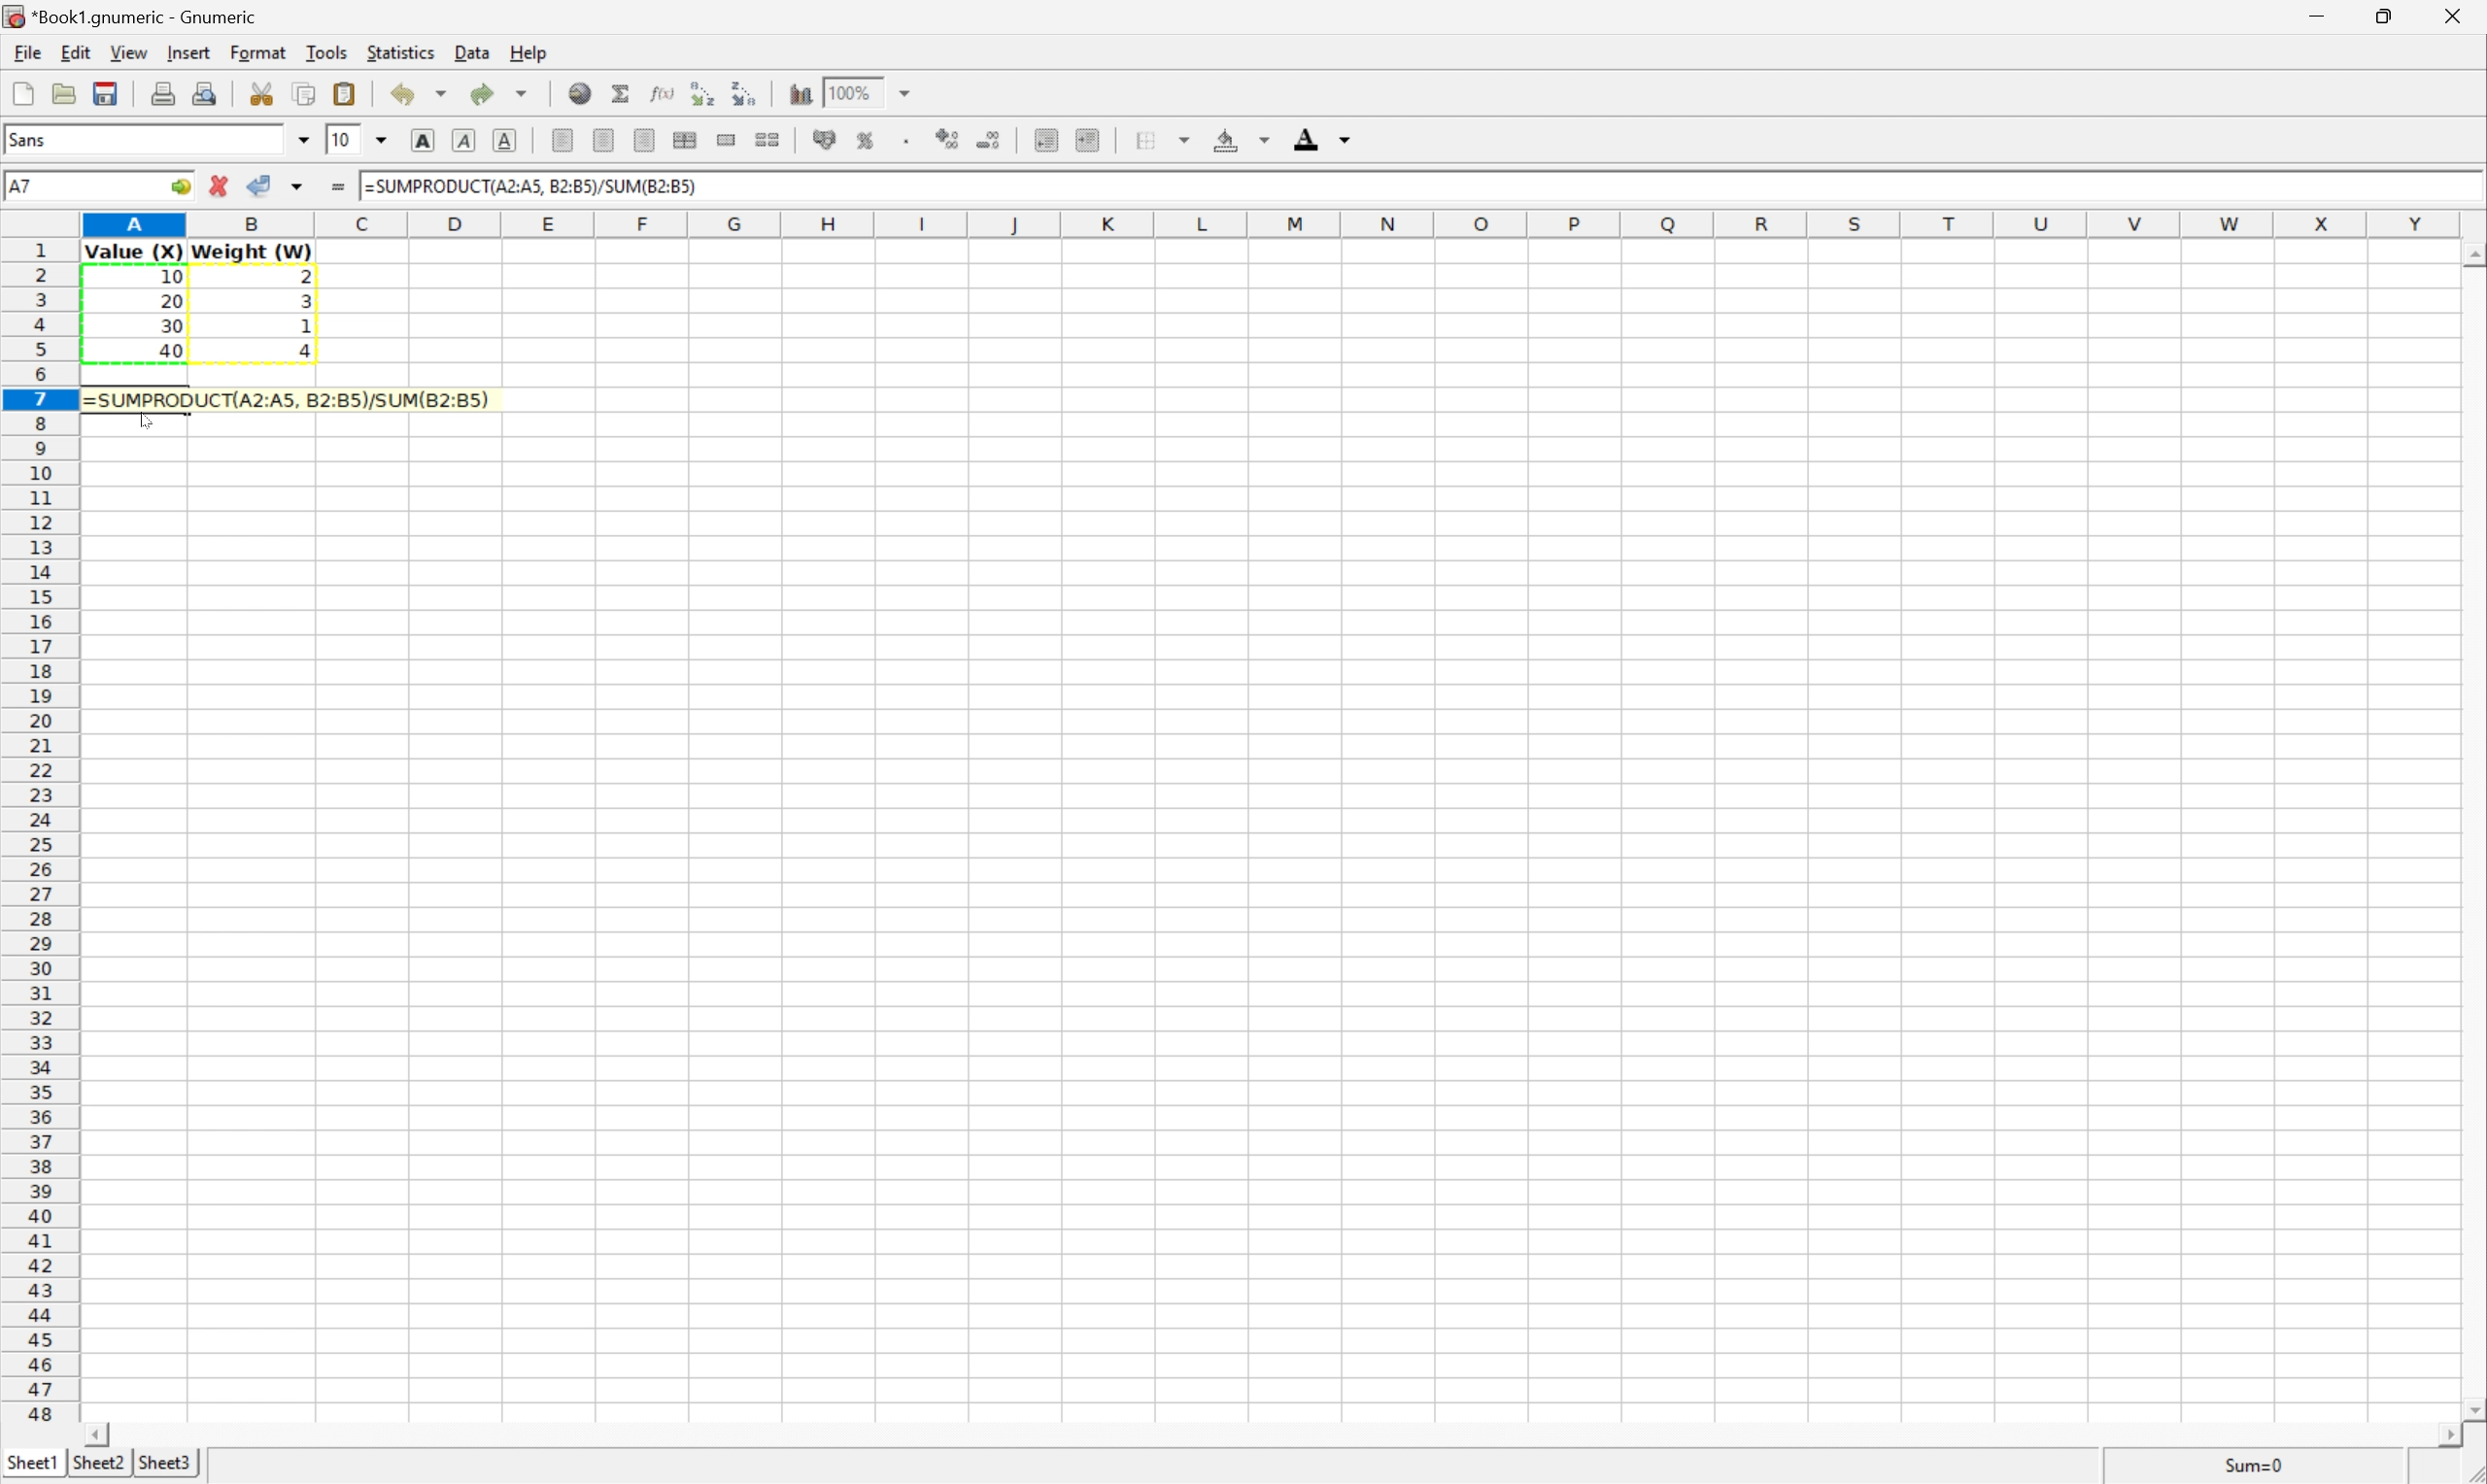  Describe the element at coordinates (303, 326) in the screenshot. I see `1` at that location.